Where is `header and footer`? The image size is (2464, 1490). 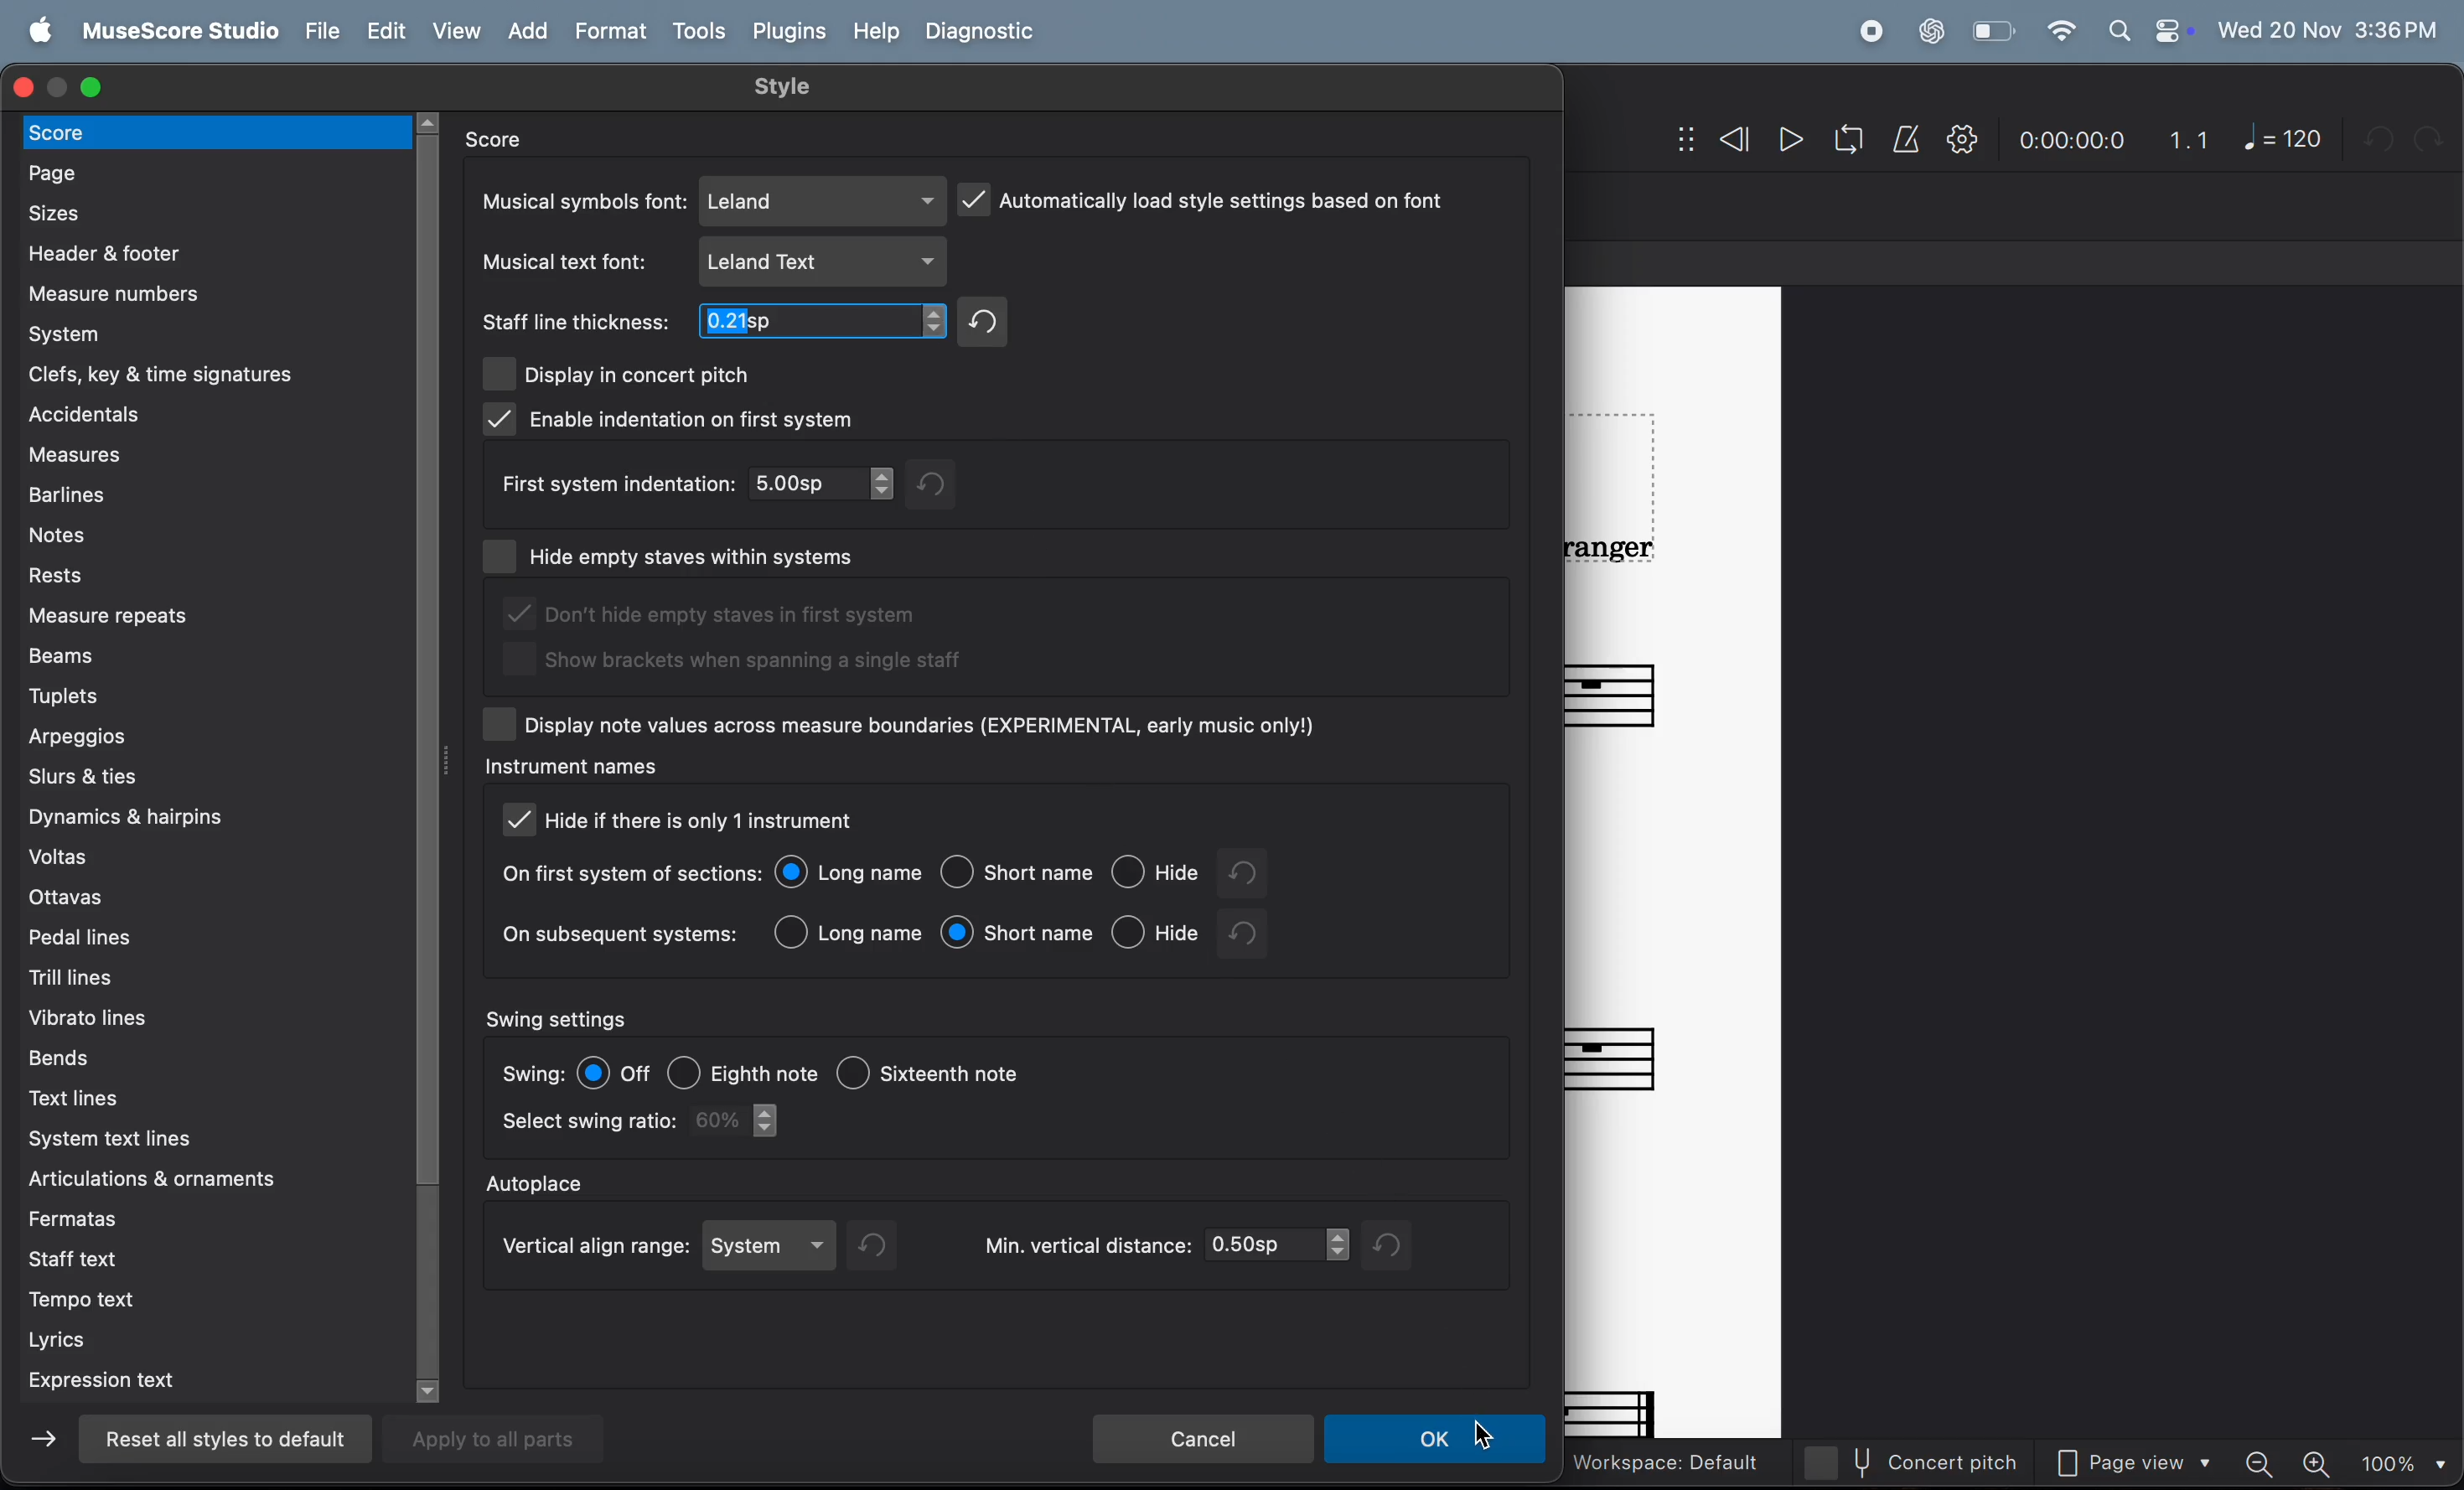
header and footer is located at coordinates (202, 252).